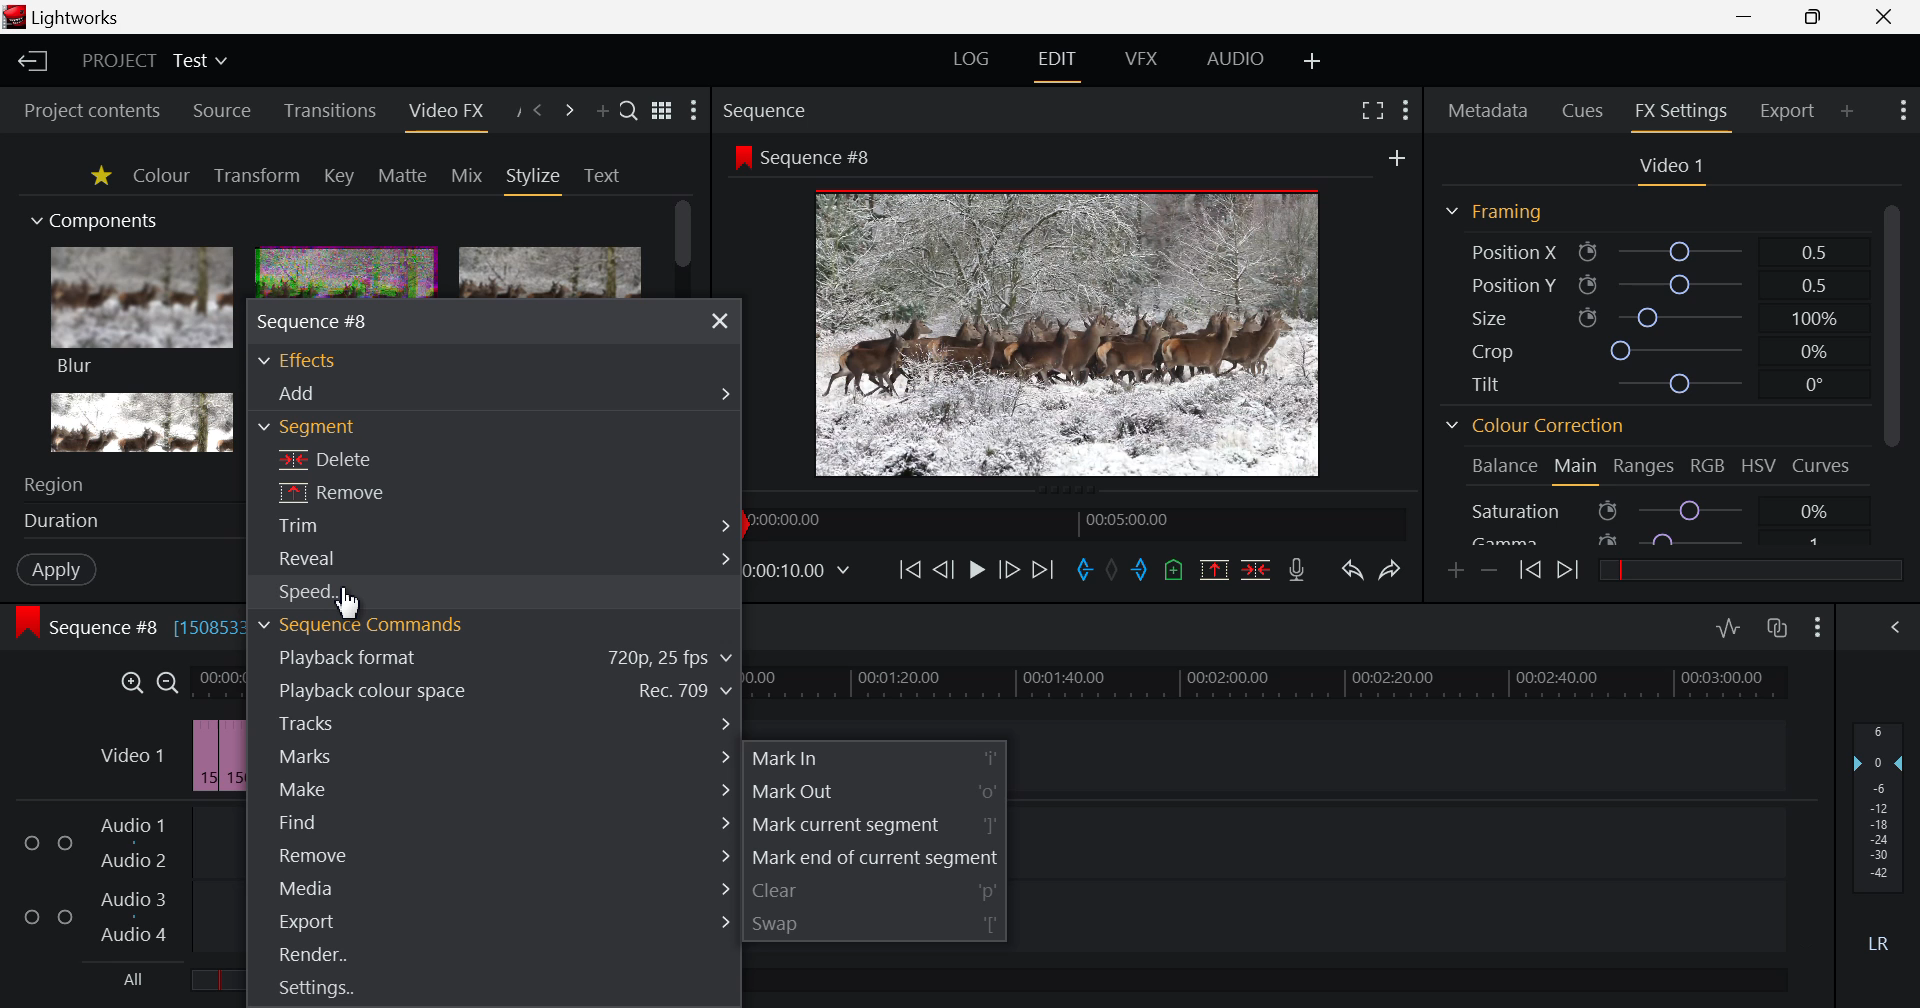 This screenshot has width=1920, height=1008. I want to click on Close, so click(1888, 17).